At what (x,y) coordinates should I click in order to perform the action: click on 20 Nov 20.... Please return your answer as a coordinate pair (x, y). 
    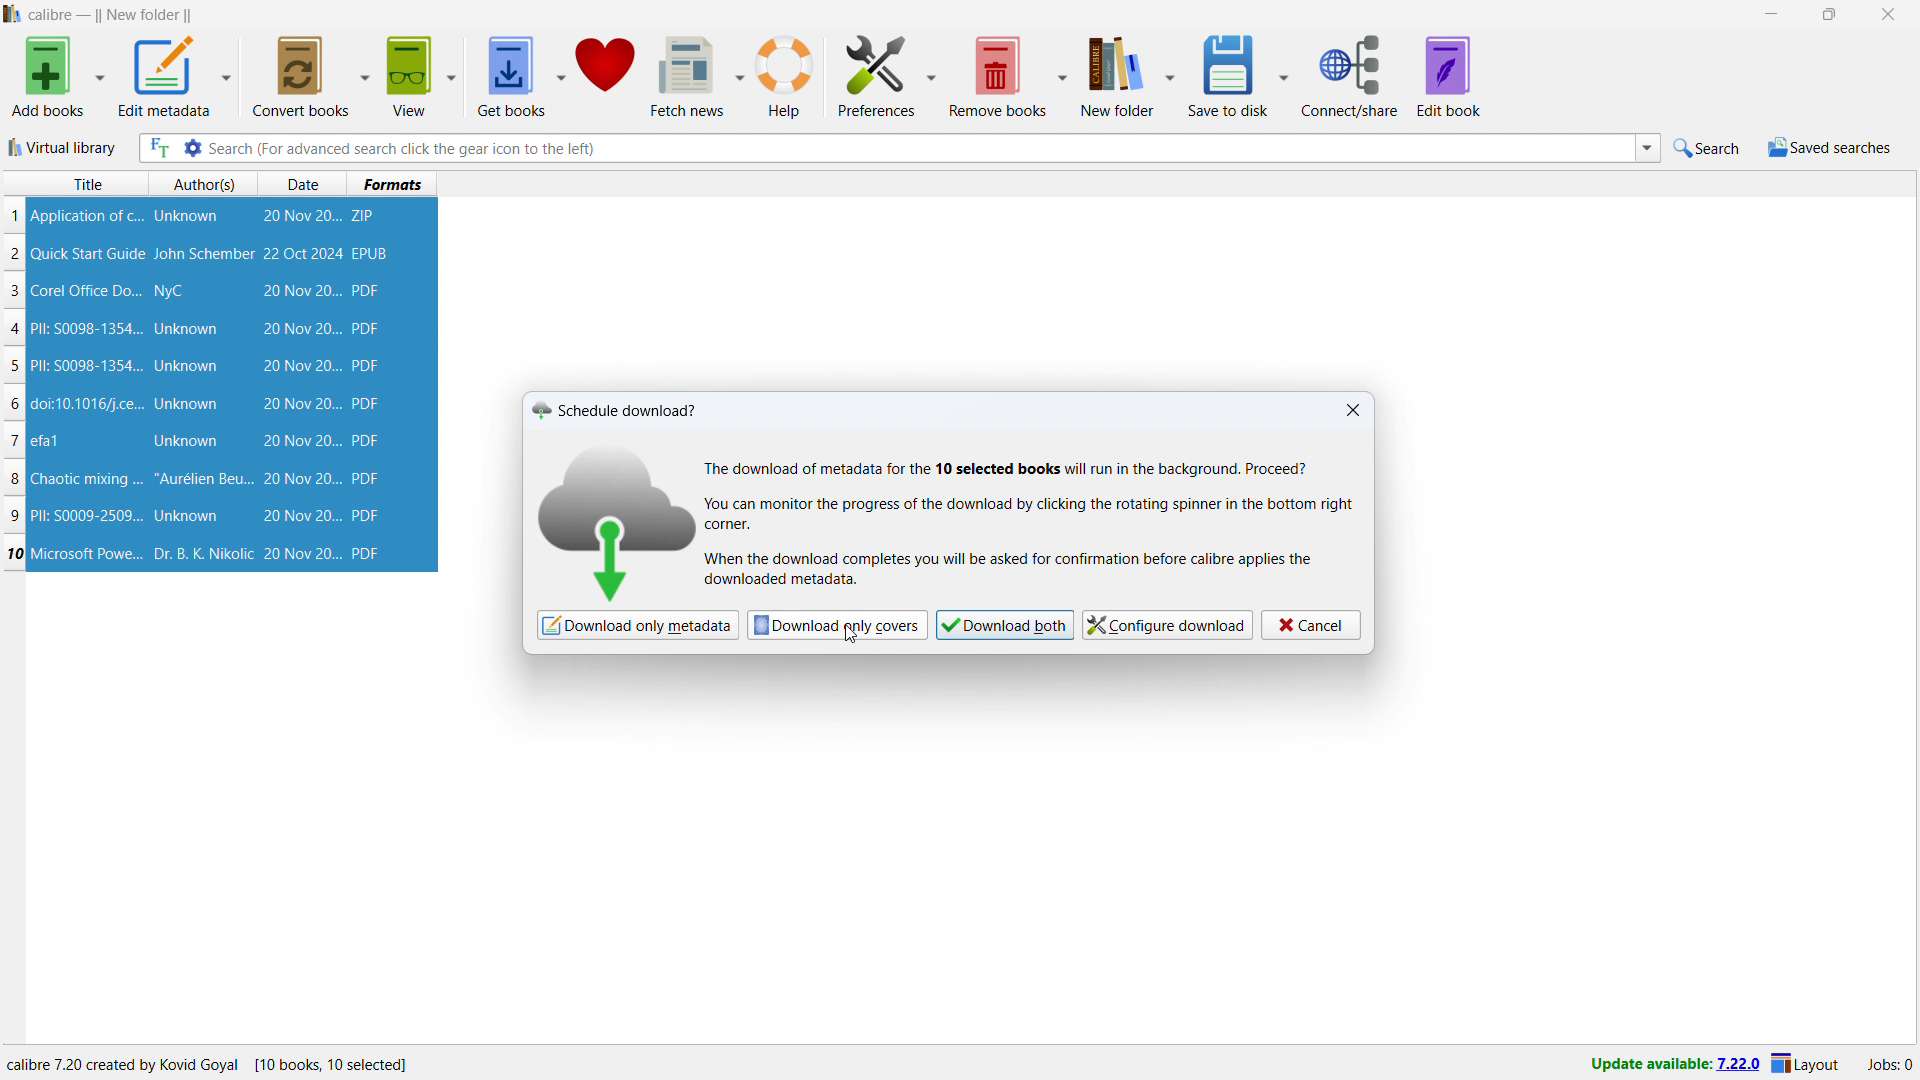
    Looking at the image, I should click on (300, 328).